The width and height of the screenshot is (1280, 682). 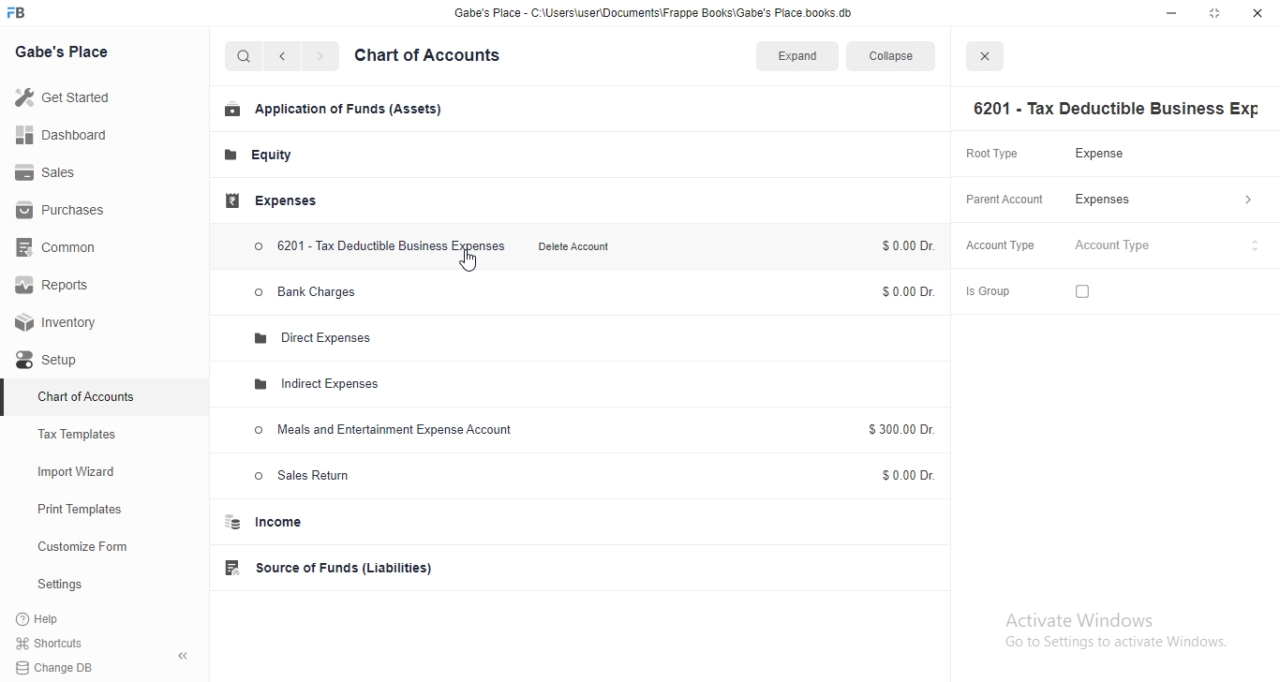 I want to click on Expenses, so click(x=272, y=200).